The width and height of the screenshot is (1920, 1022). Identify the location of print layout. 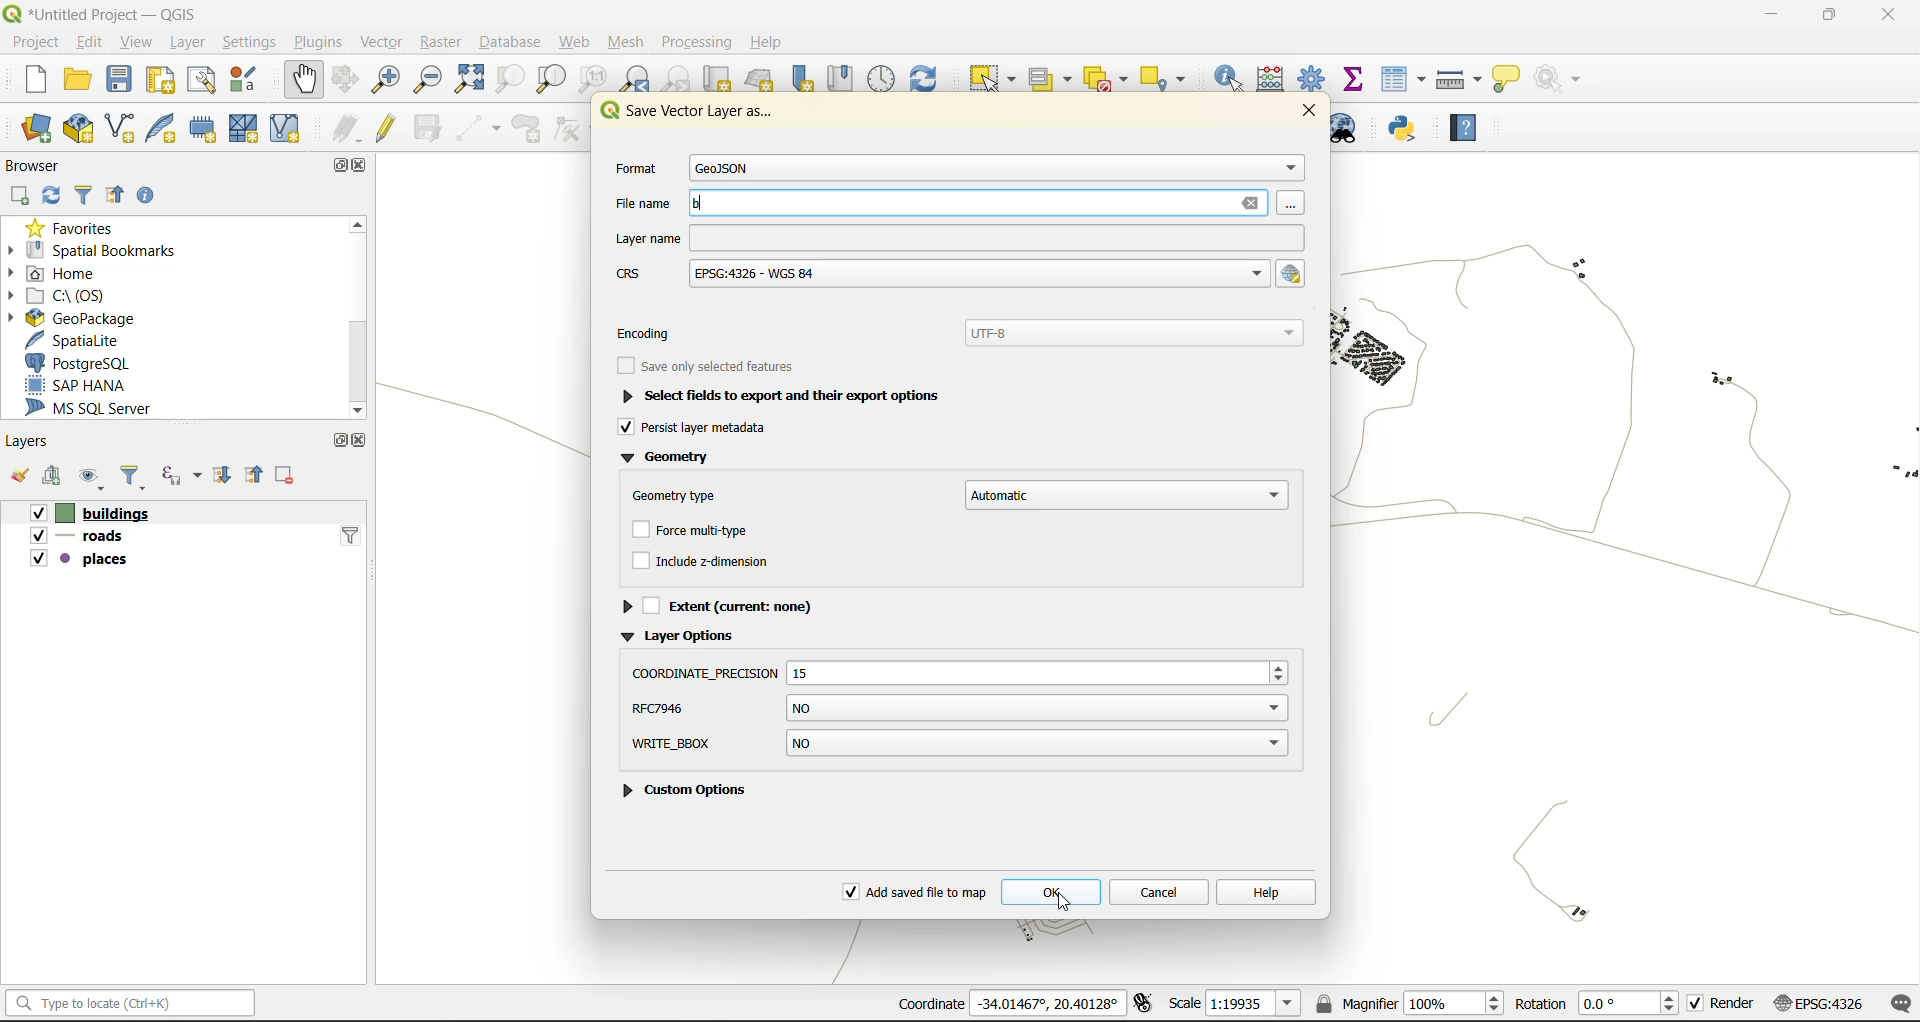
(163, 81).